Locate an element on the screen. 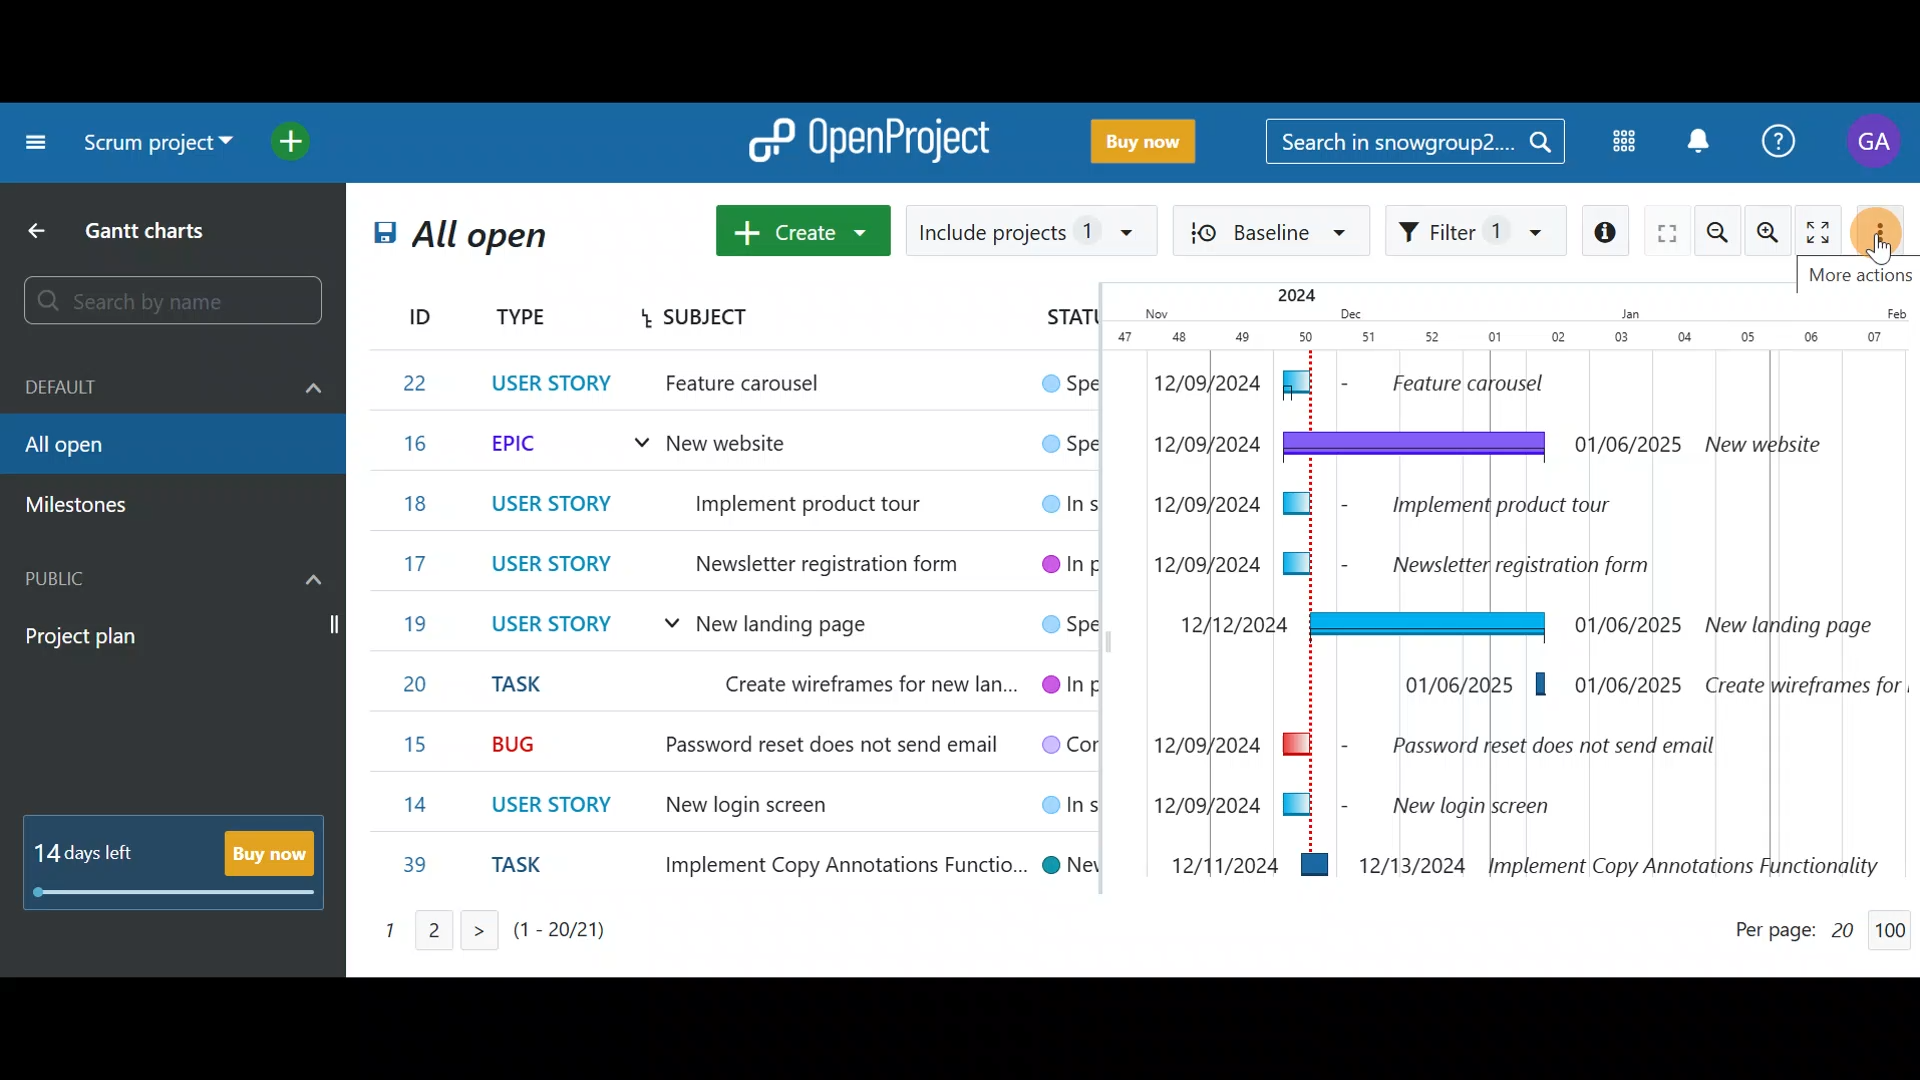 The width and height of the screenshot is (1920, 1080). All open is located at coordinates (496, 241).